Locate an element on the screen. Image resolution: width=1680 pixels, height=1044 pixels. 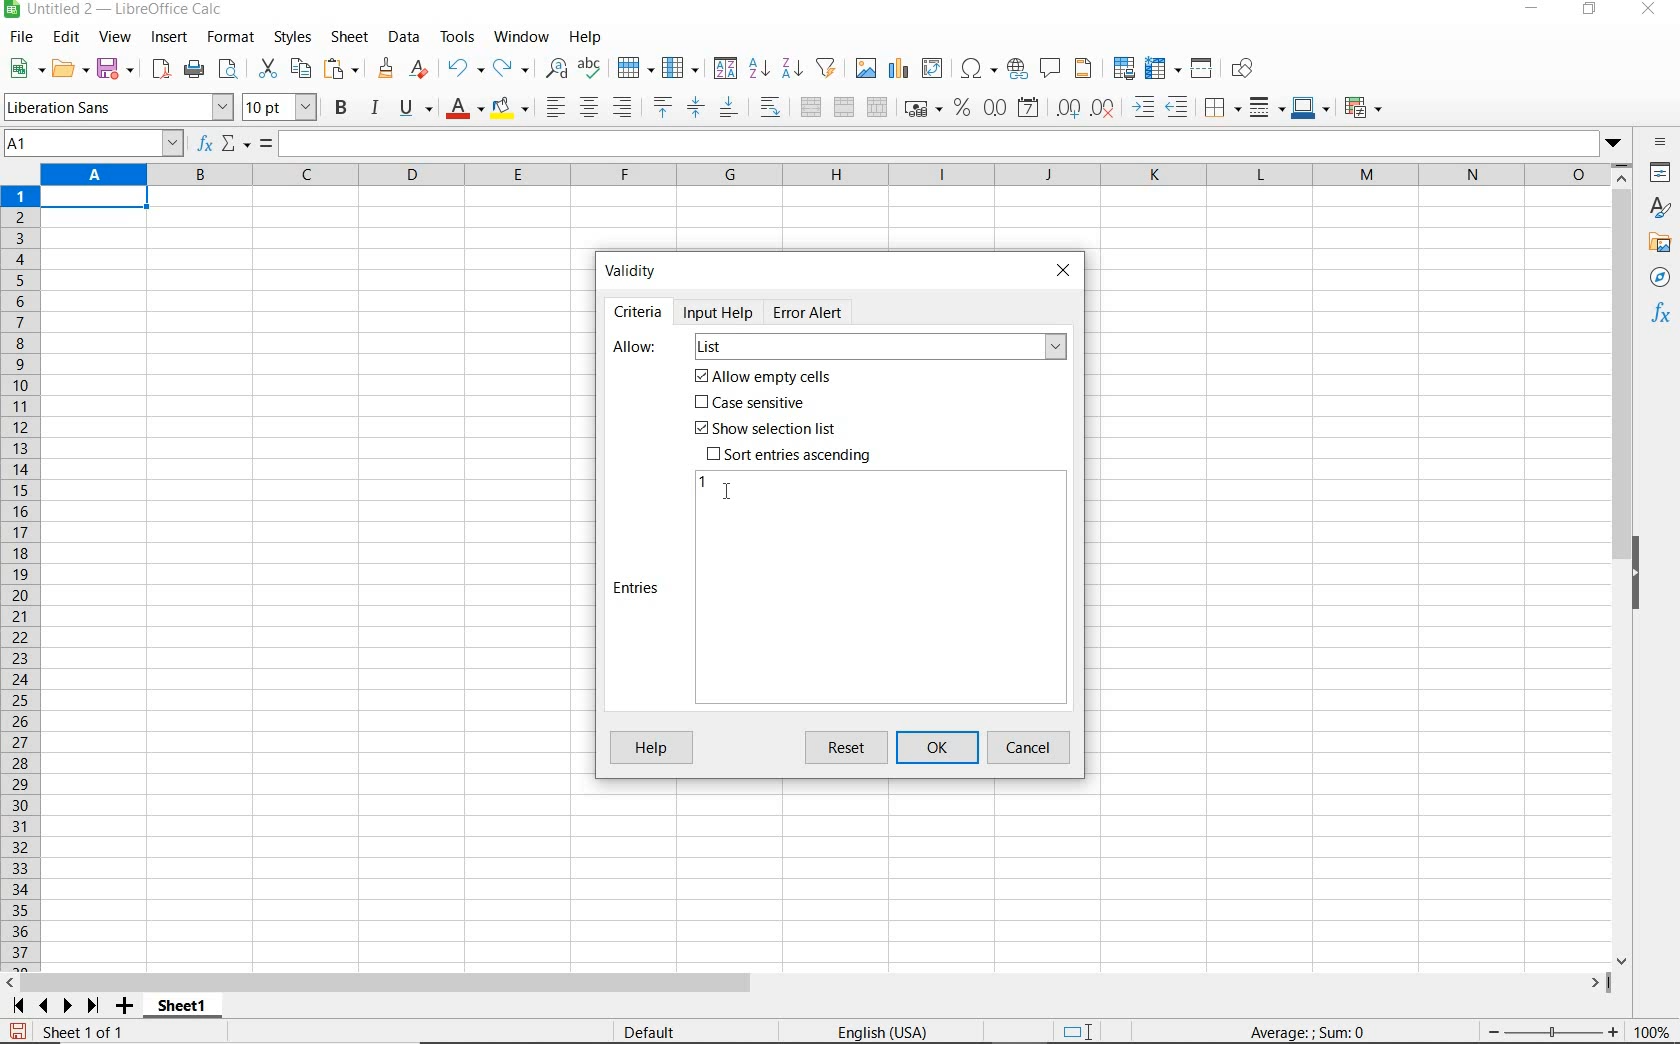
wrap text is located at coordinates (773, 106).